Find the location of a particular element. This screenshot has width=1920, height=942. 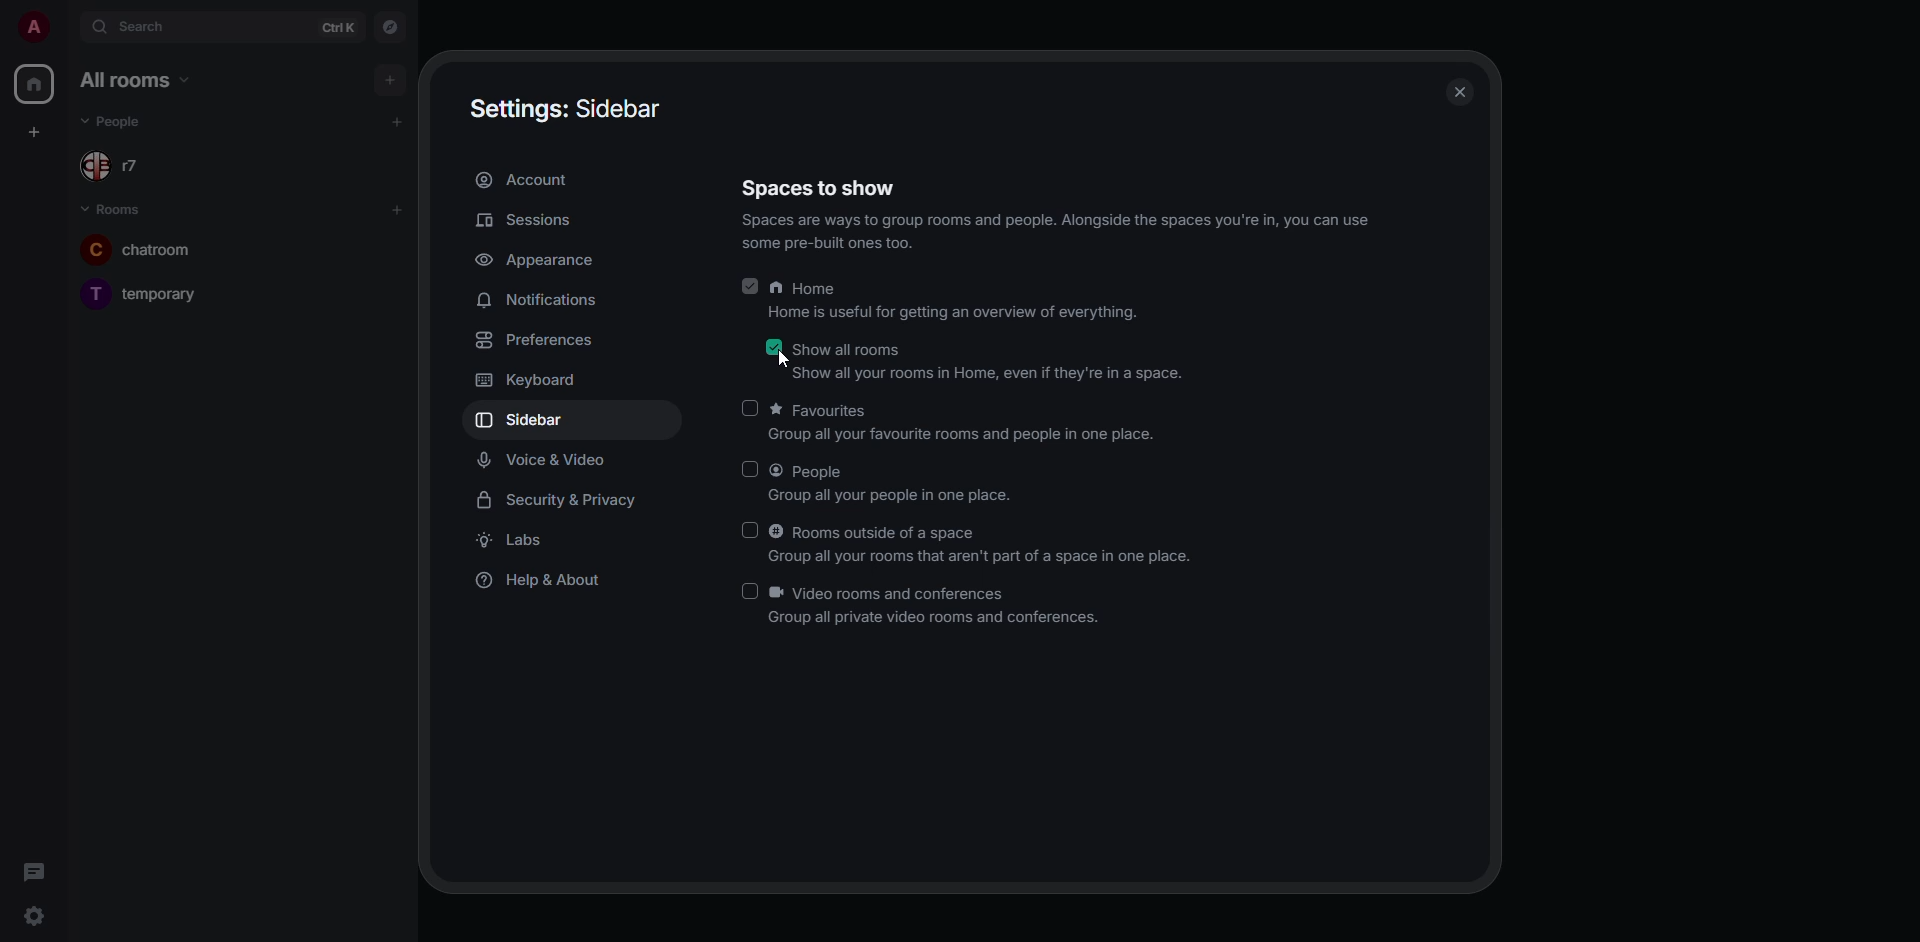

enabled is located at coordinates (748, 591).